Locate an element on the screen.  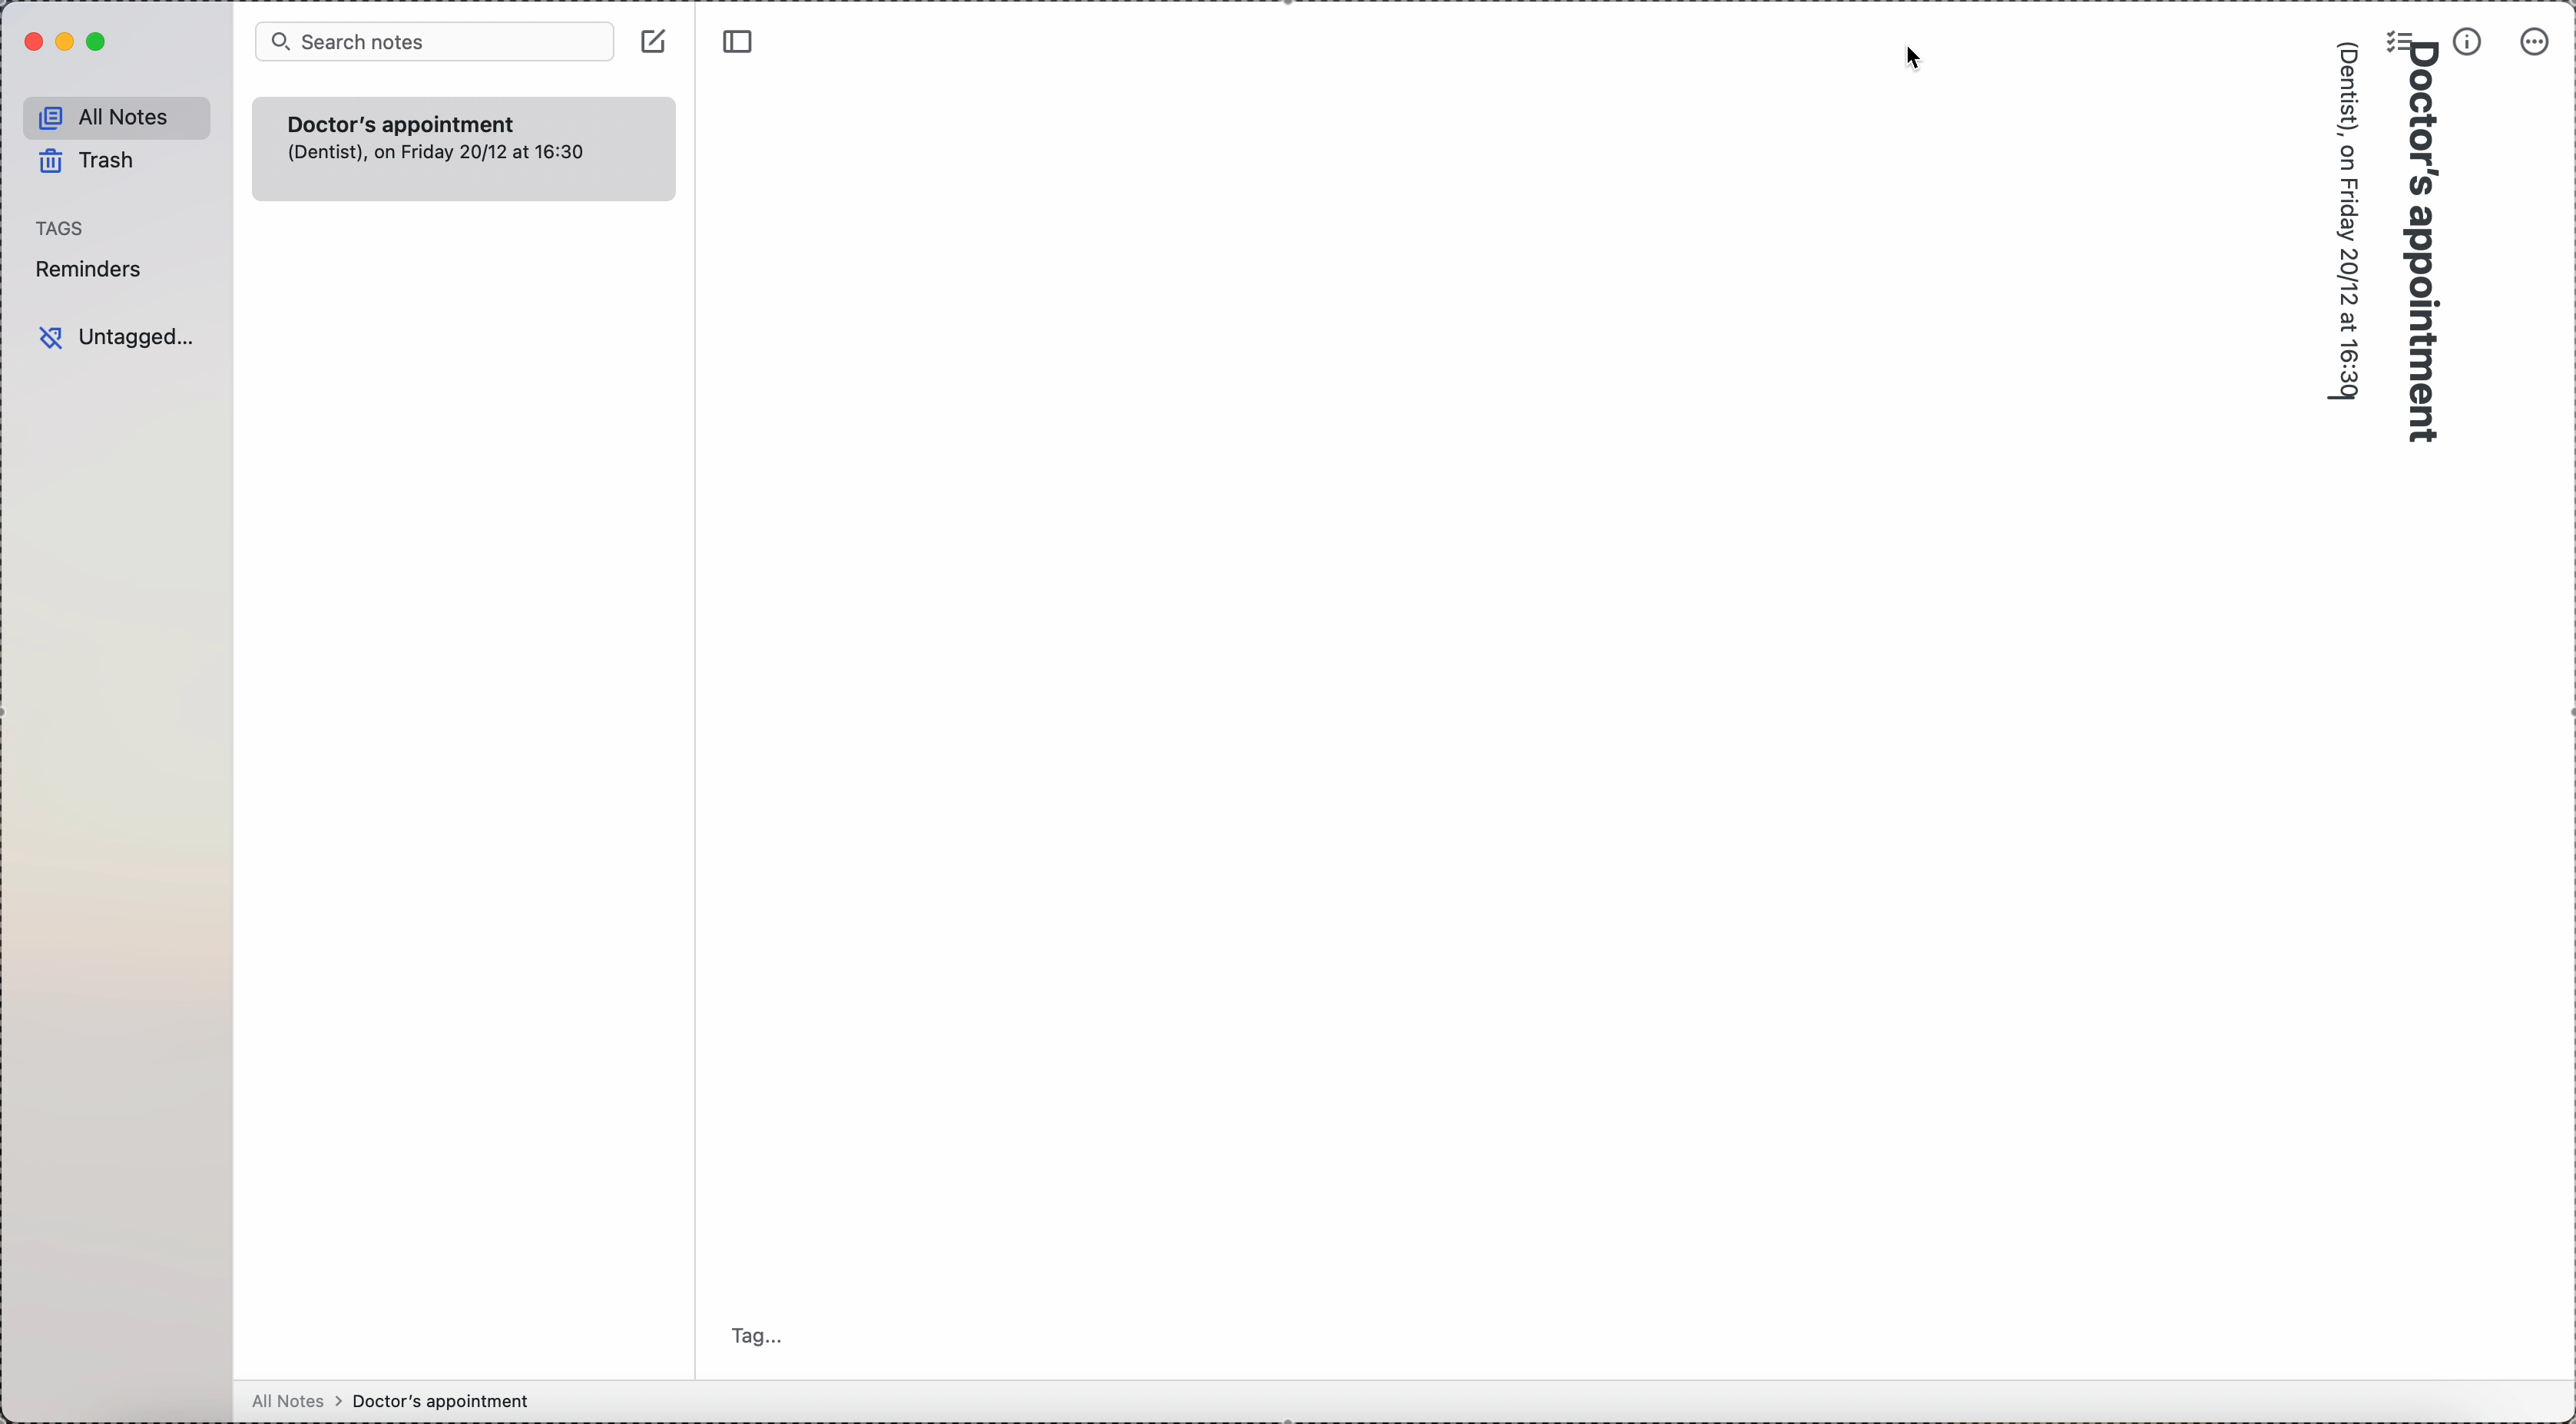
vertical orientation note is located at coordinates (2381, 261).